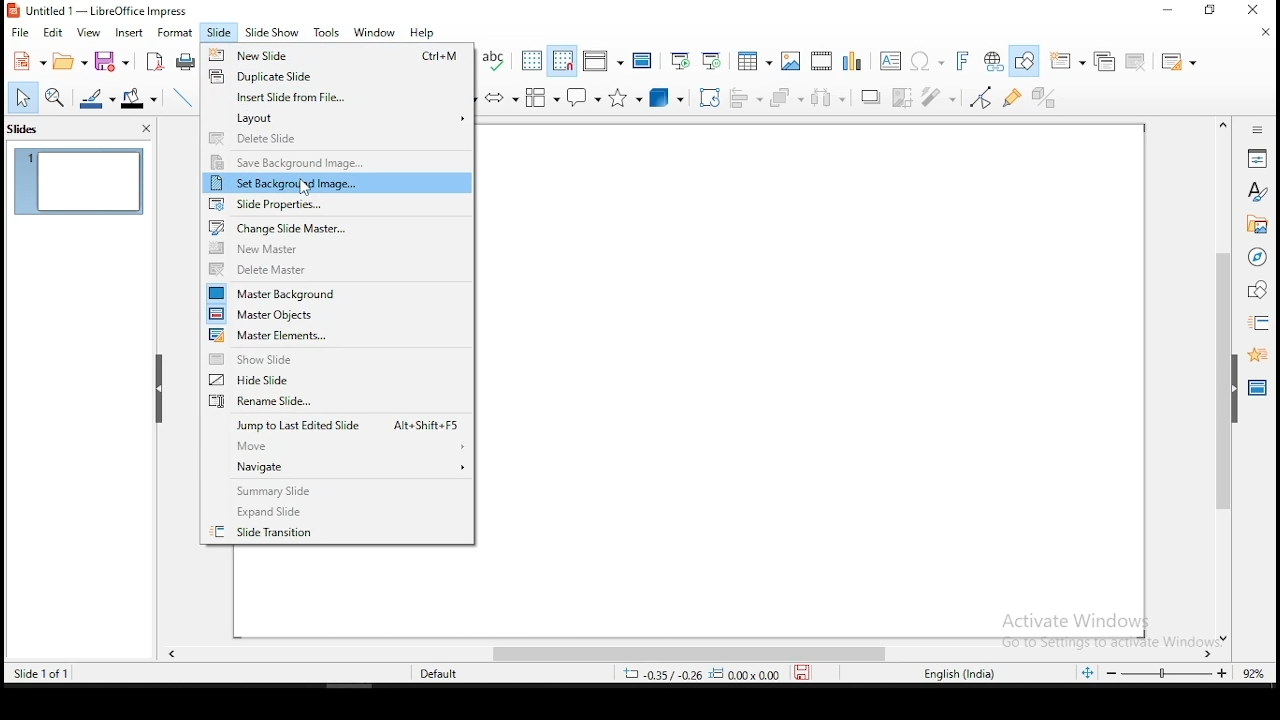 The image size is (1280, 720). What do you see at coordinates (335, 359) in the screenshot?
I see `show slide` at bounding box center [335, 359].